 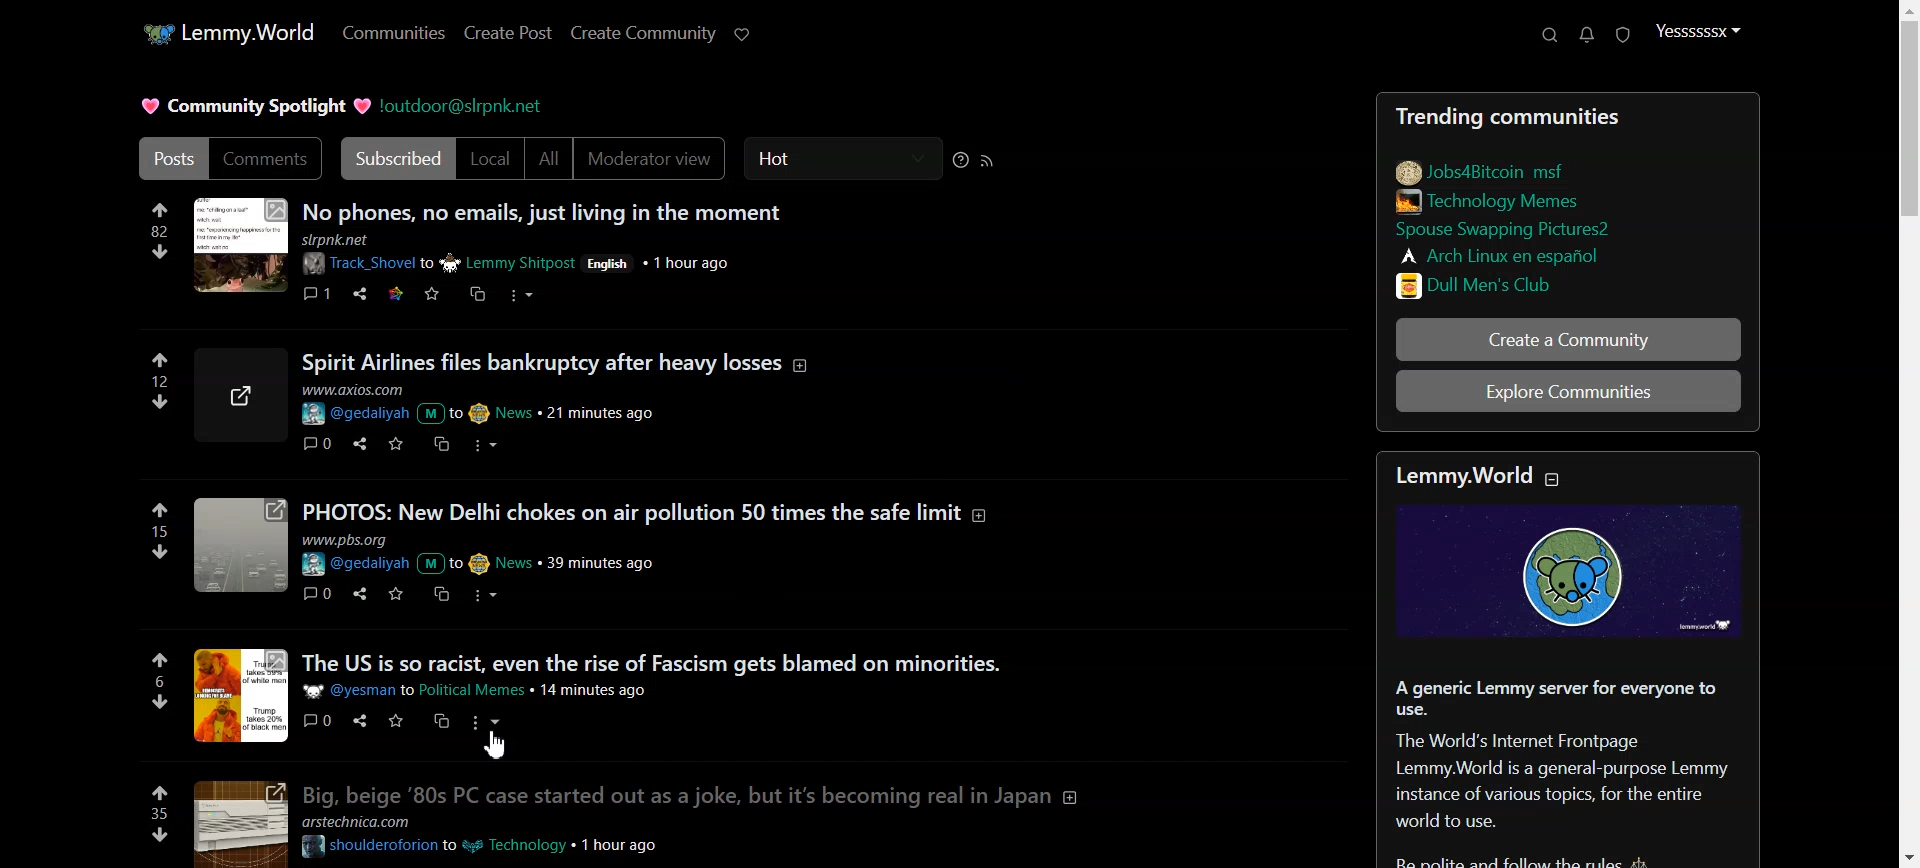 I want to click on image, so click(x=245, y=395).